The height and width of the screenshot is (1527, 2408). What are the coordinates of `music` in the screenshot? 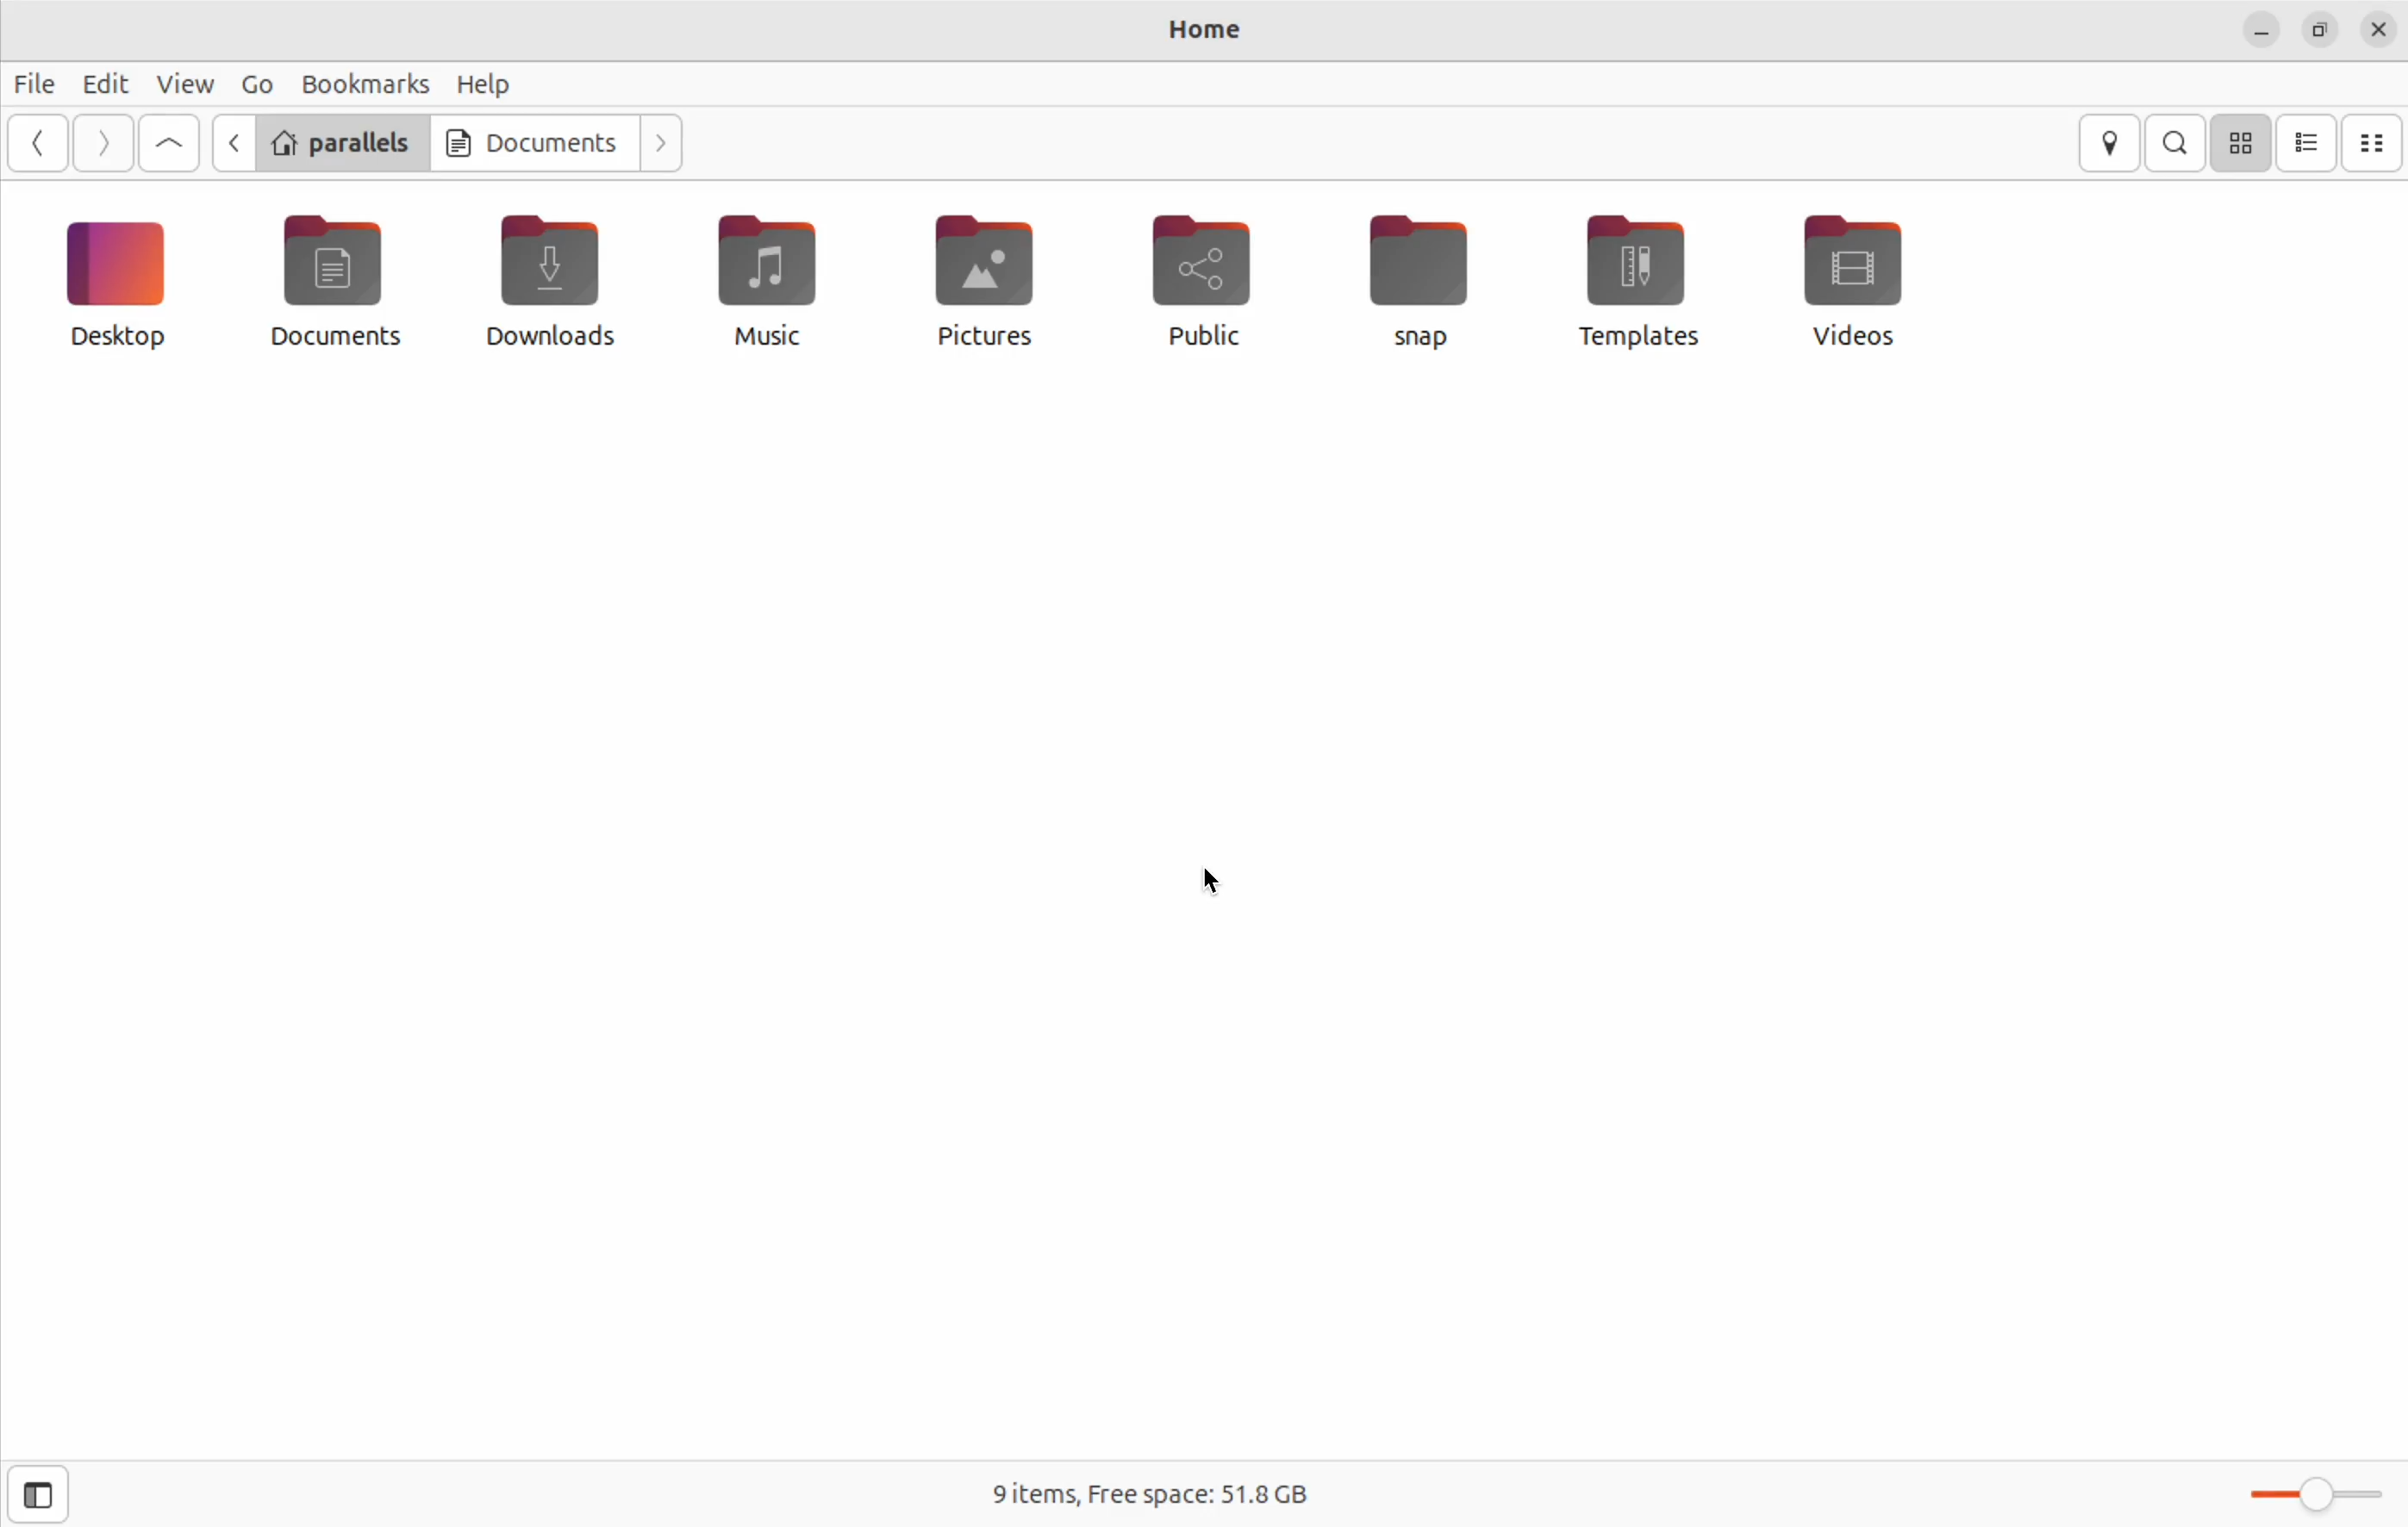 It's located at (770, 287).